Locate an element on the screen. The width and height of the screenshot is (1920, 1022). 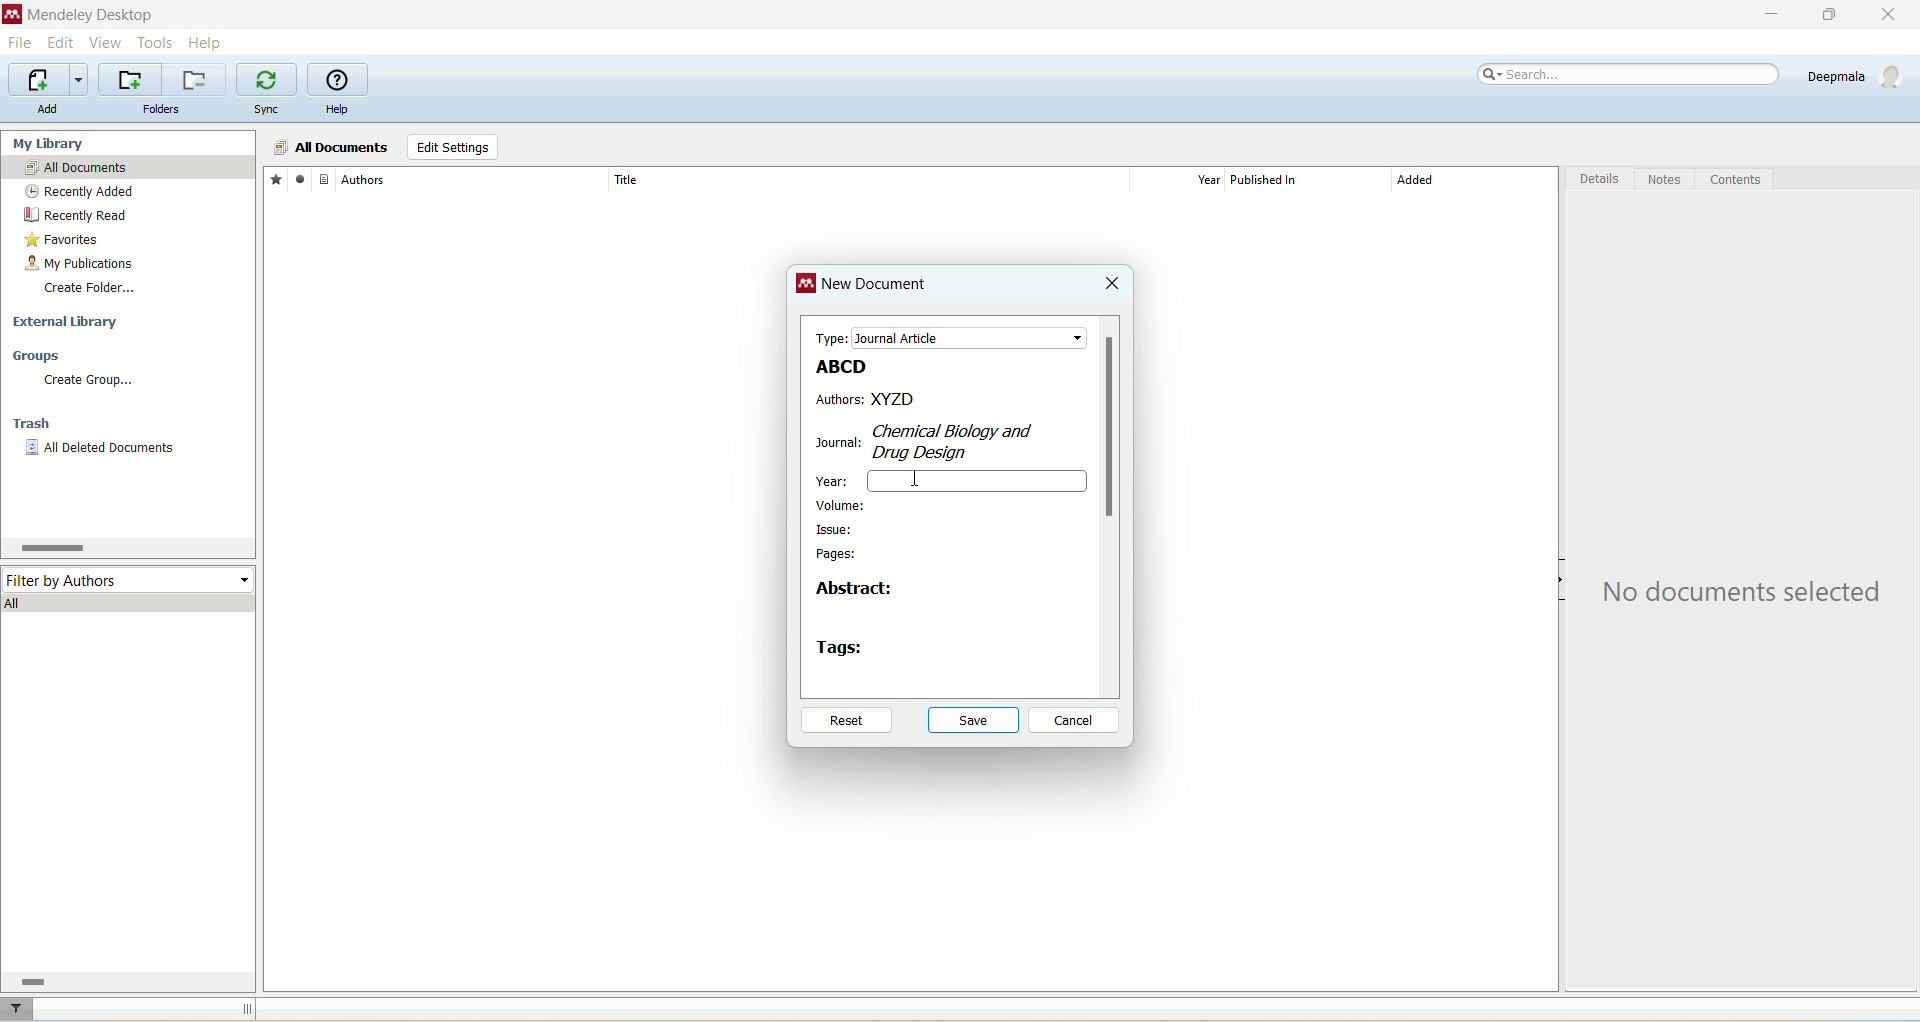
ABCD is located at coordinates (837, 366).